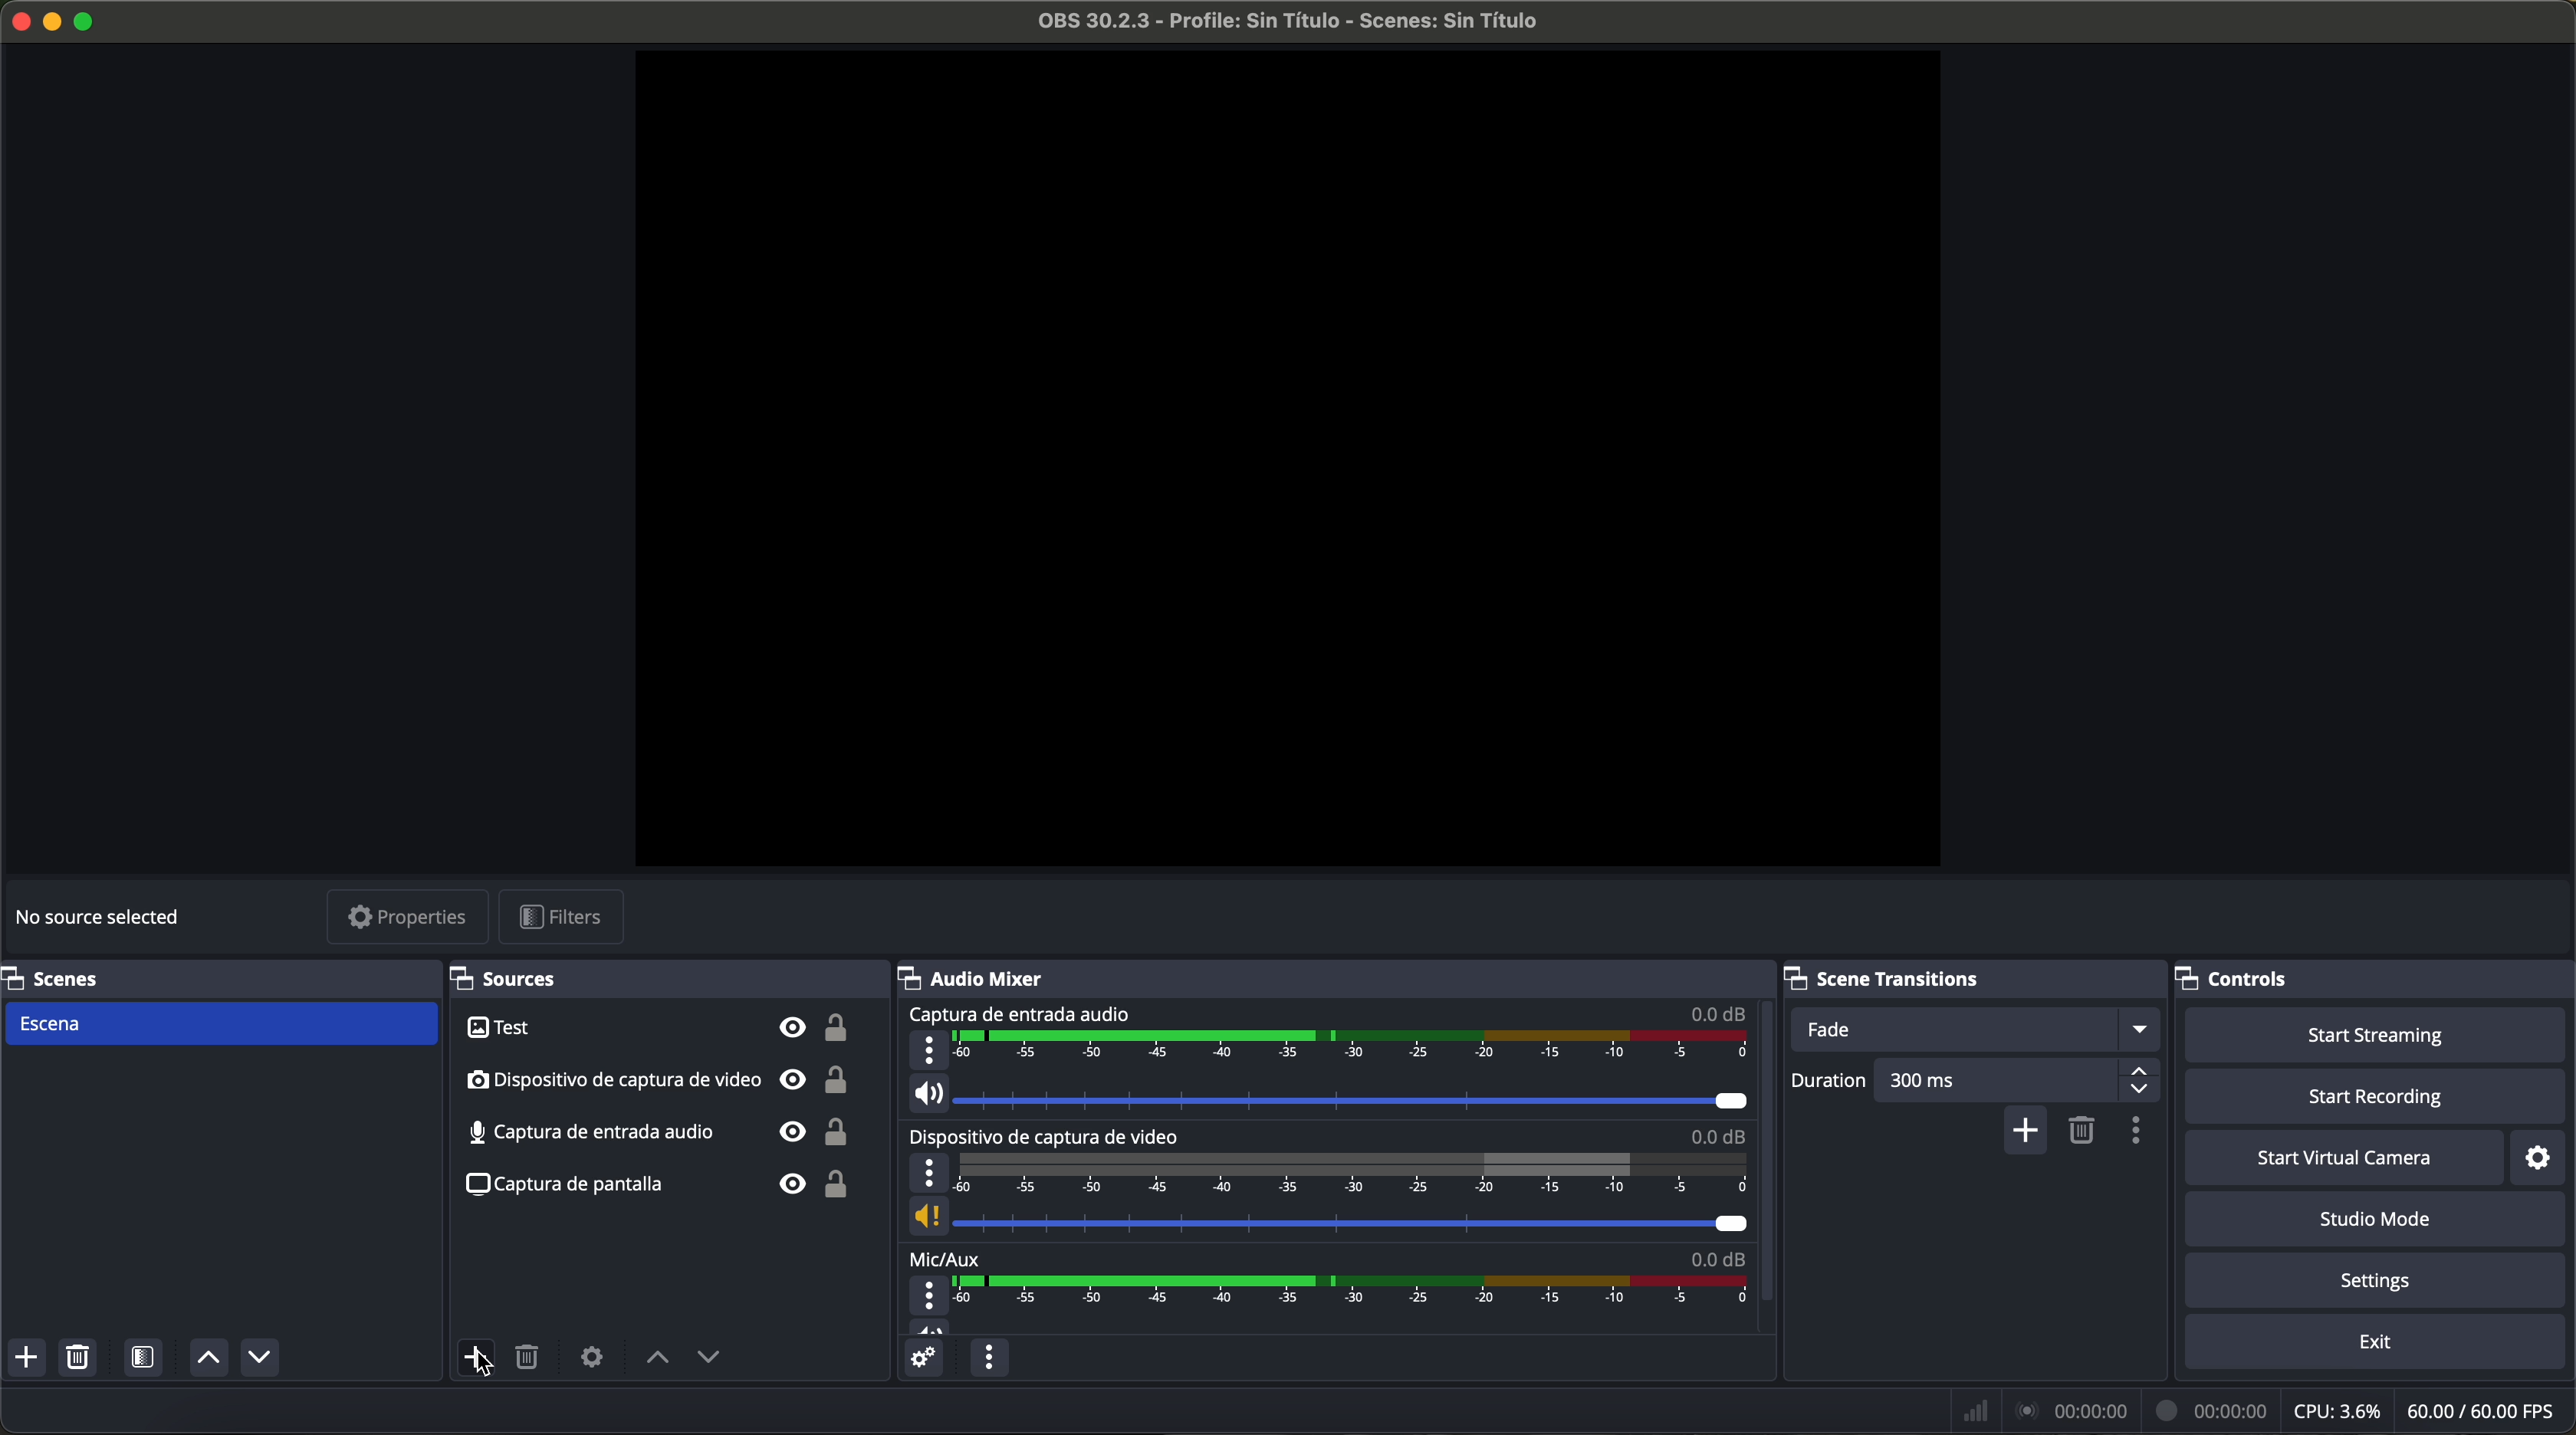  Describe the element at coordinates (927, 1297) in the screenshot. I see `more options` at that location.